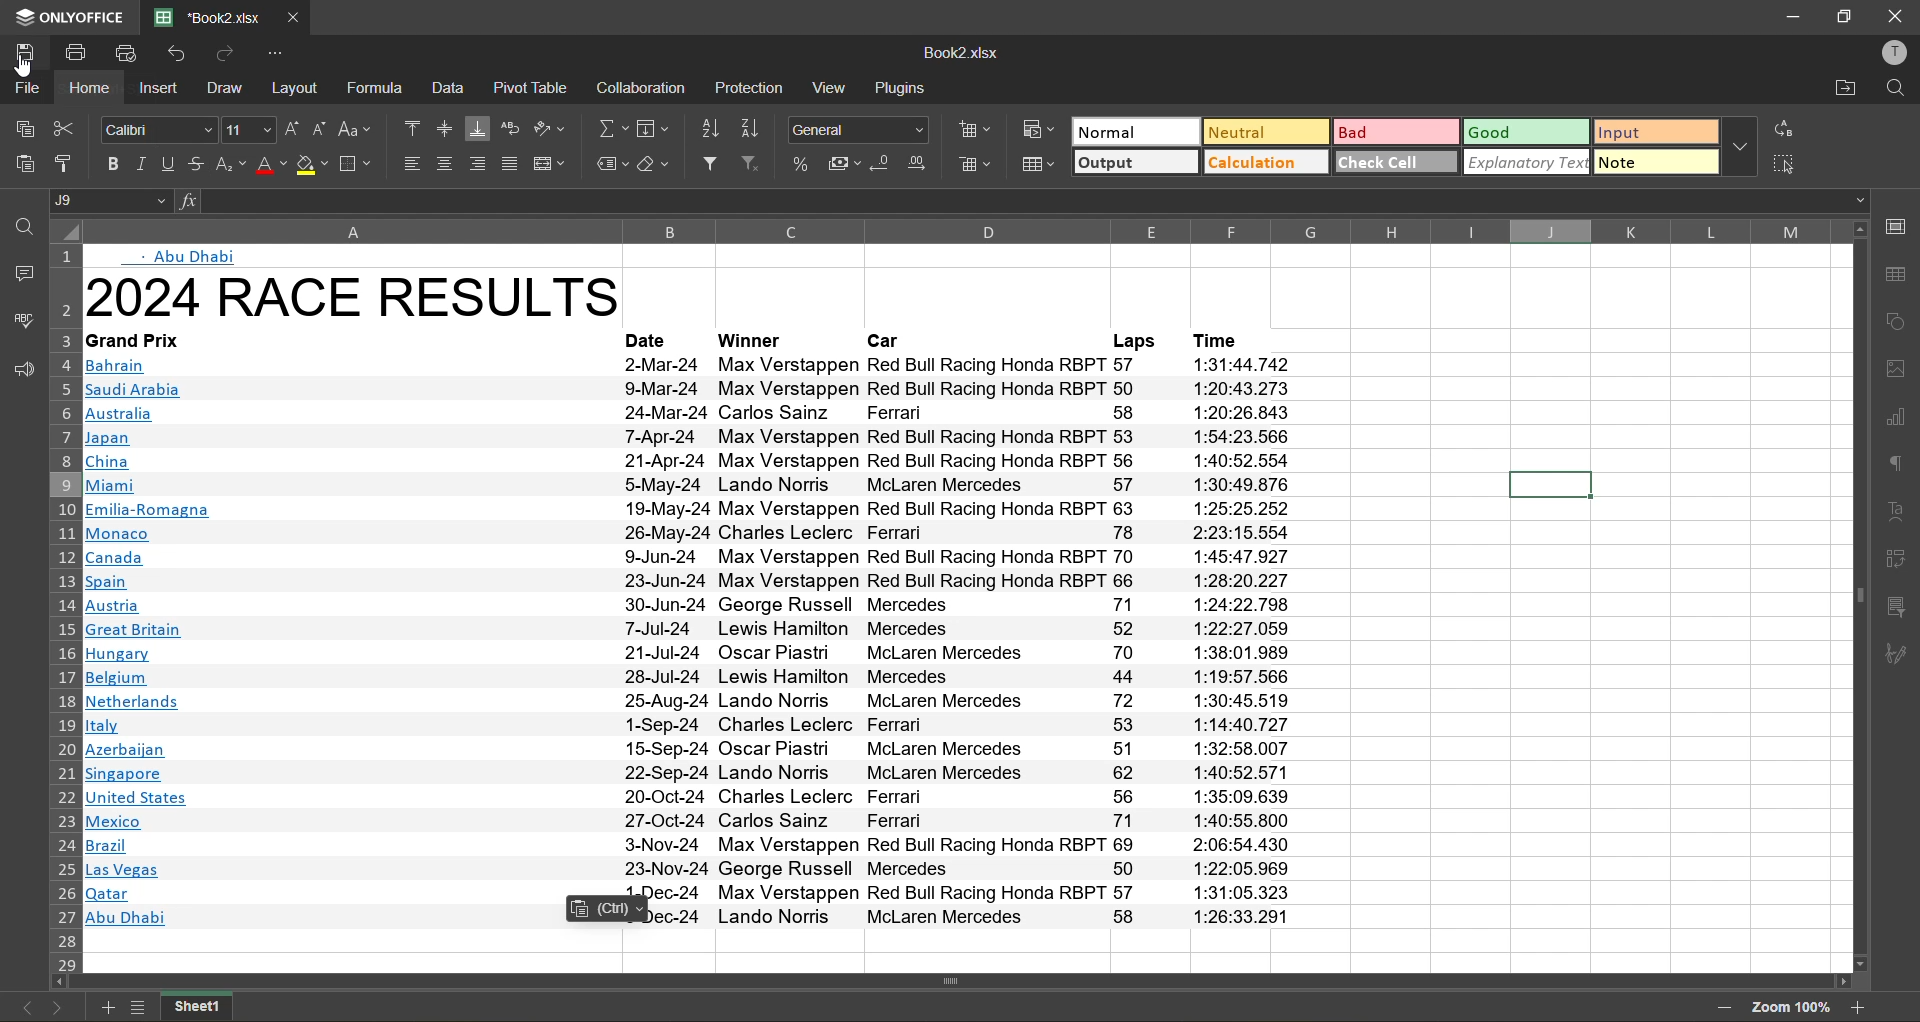  What do you see at coordinates (202, 16) in the screenshot?
I see `filename` at bounding box center [202, 16].